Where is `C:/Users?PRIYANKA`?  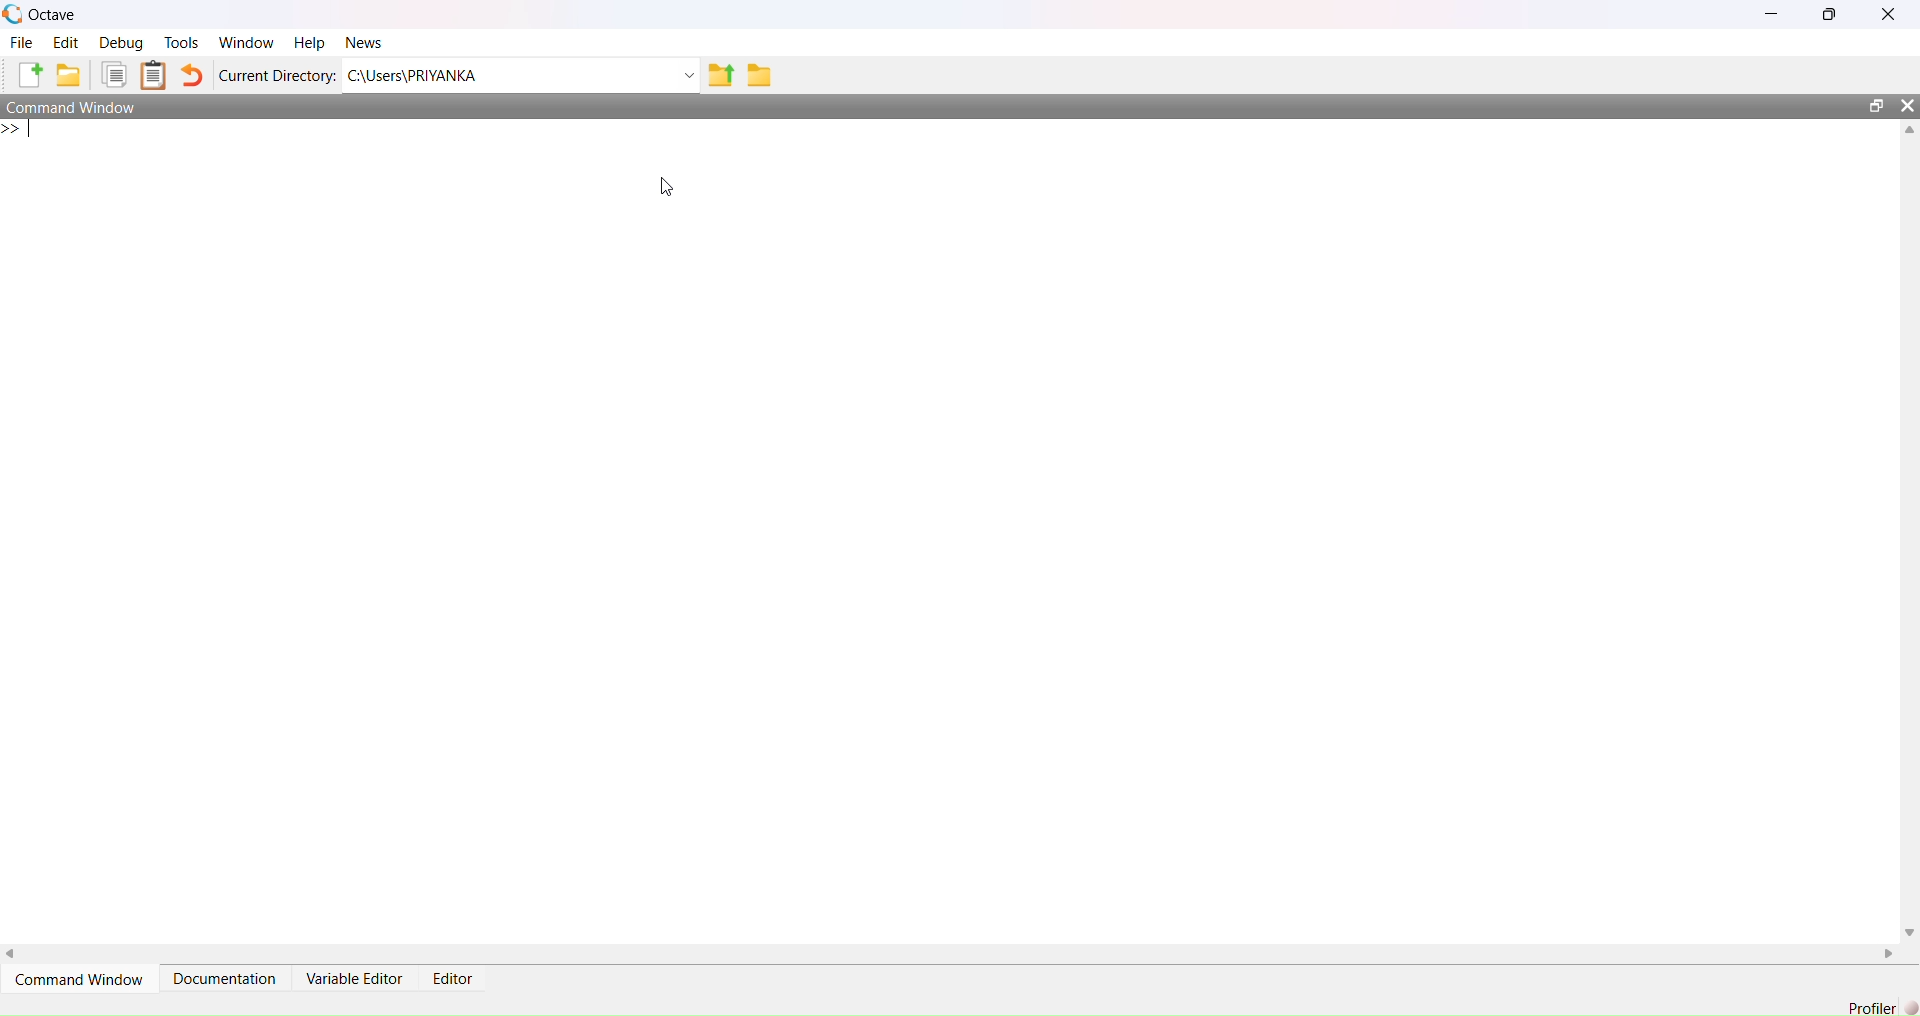 C:/Users?PRIYANKA is located at coordinates (508, 75).